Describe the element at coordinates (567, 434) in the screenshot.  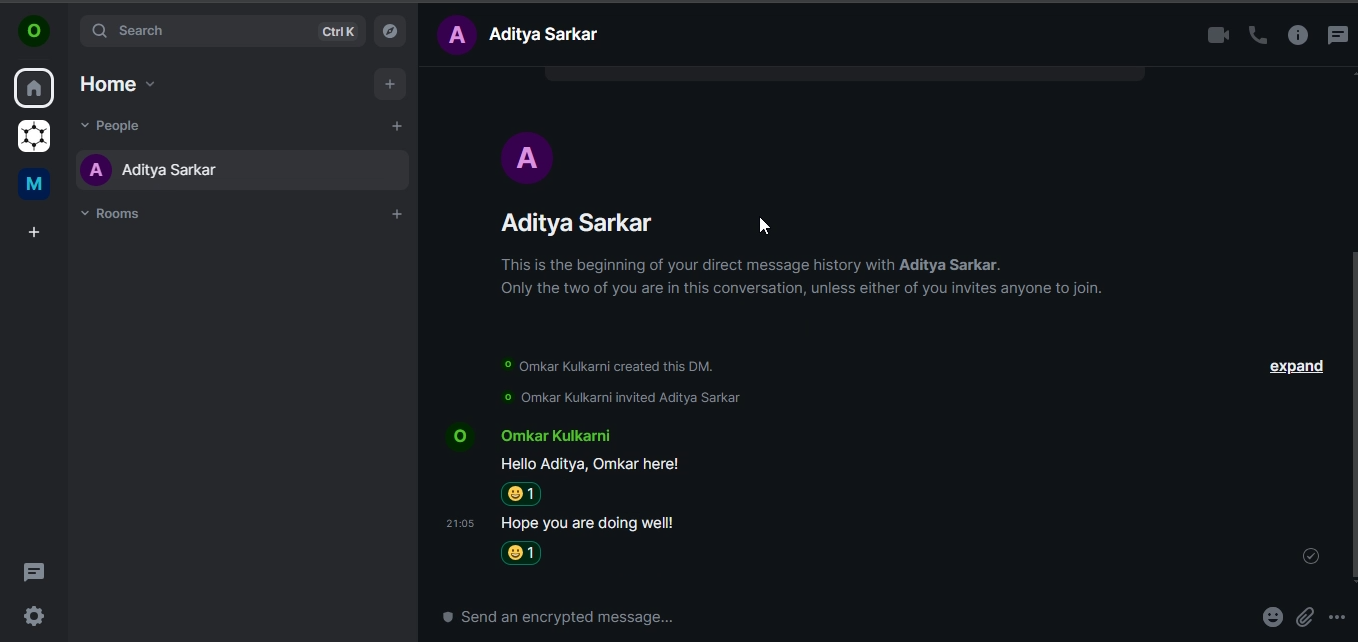
I see `‘Omkar Kulkarni` at that location.